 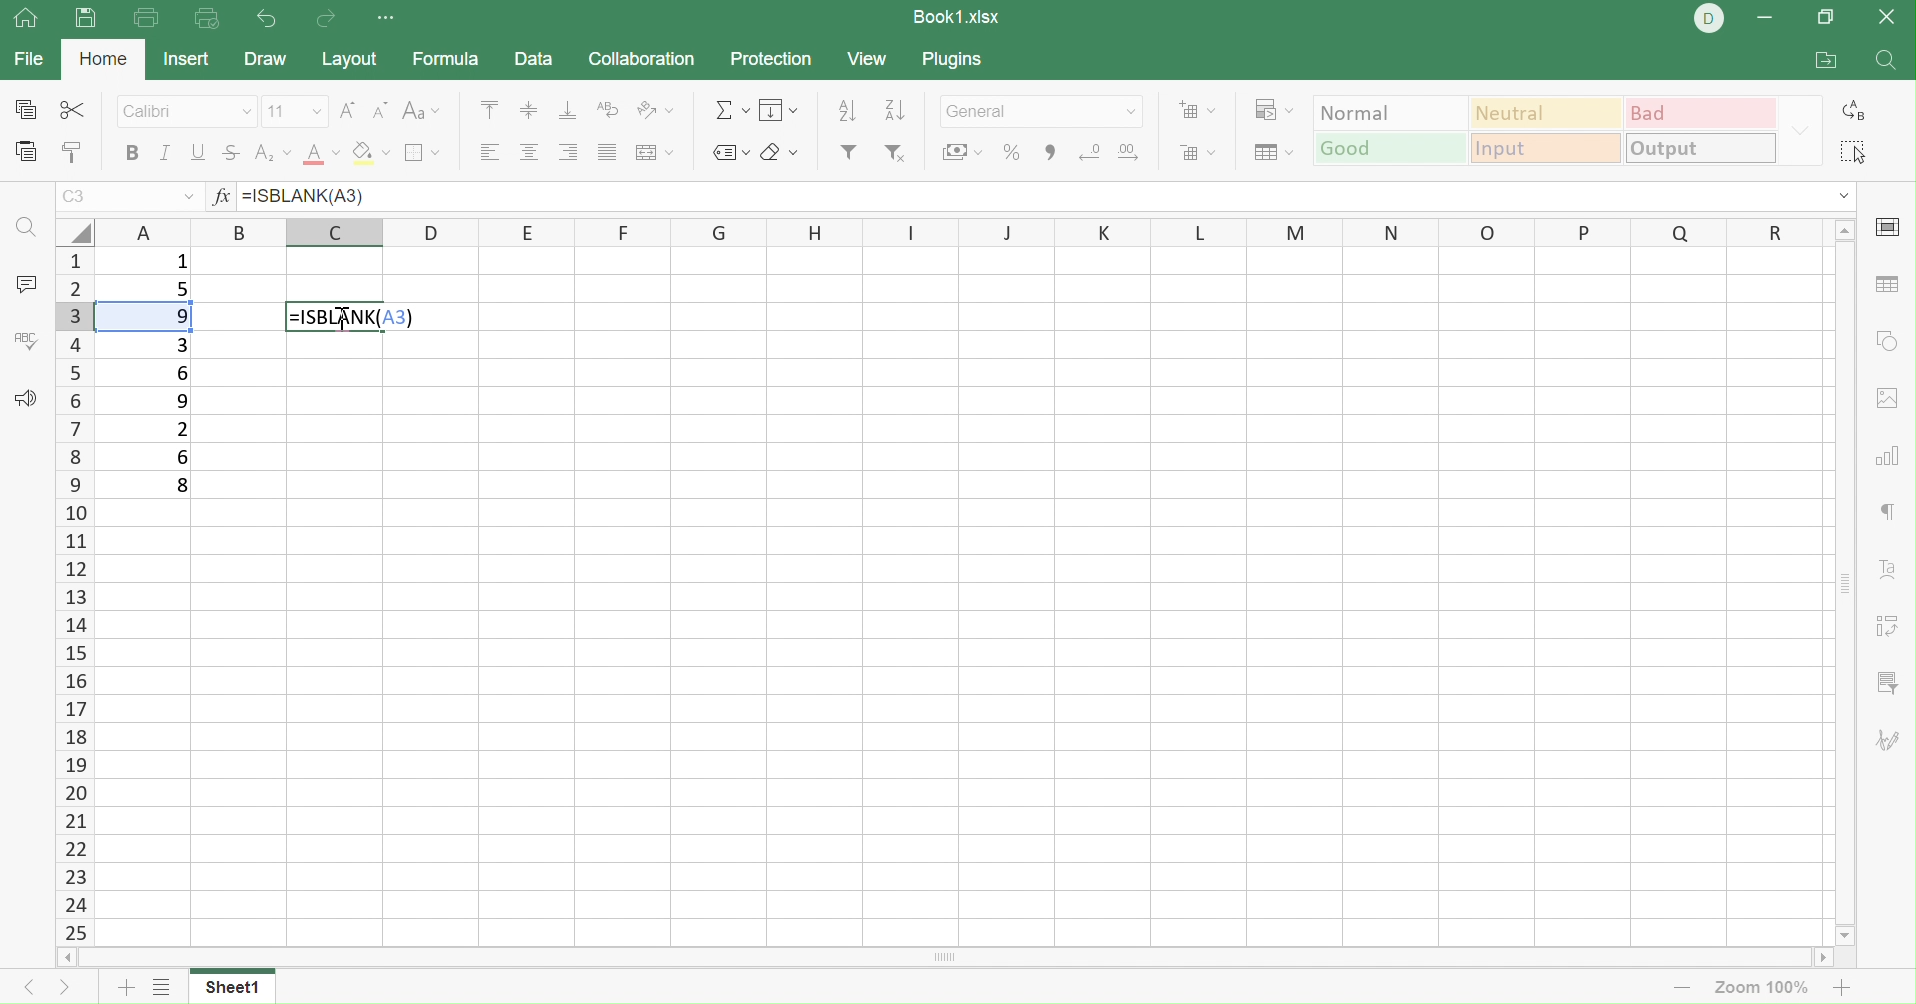 What do you see at coordinates (303, 196) in the screenshot?
I see `=ISBLANK(A3)` at bounding box center [303, 196].